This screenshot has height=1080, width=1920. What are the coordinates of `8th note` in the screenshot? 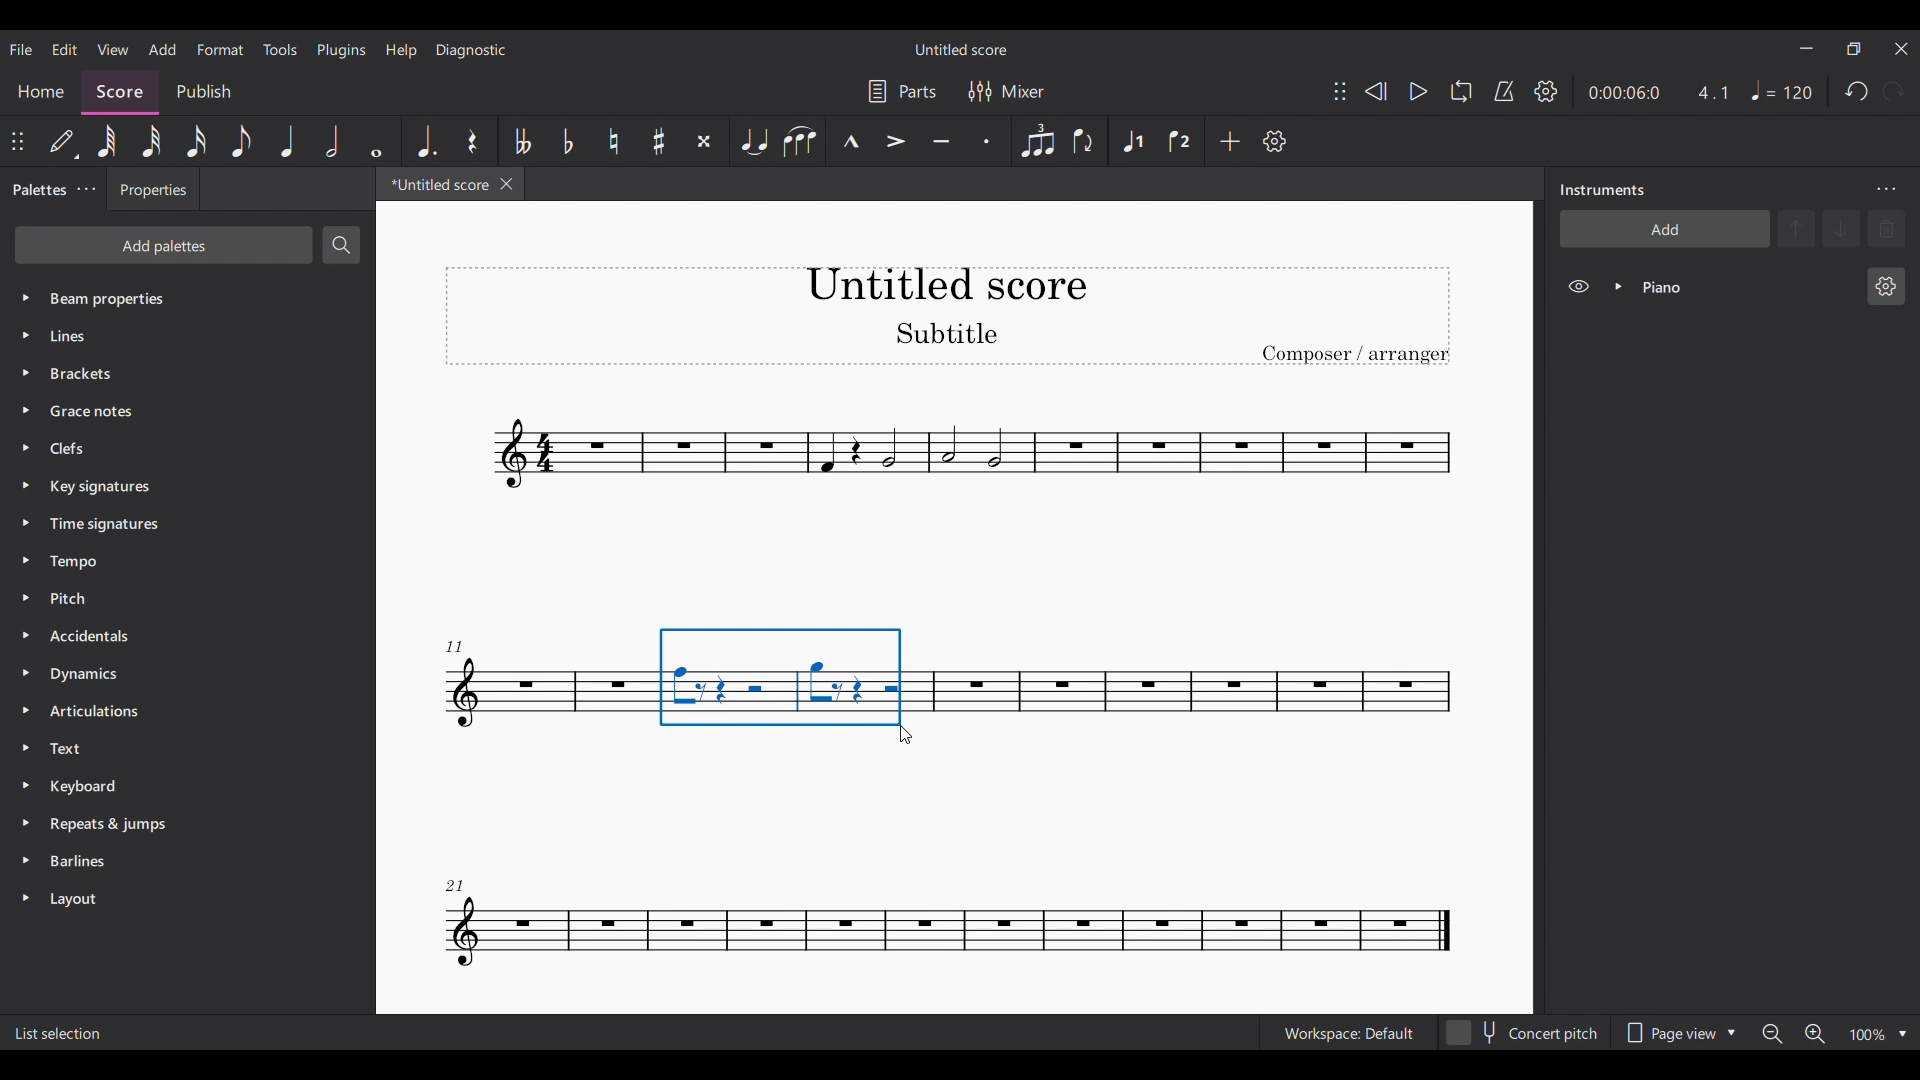 It's located at (241, 141).